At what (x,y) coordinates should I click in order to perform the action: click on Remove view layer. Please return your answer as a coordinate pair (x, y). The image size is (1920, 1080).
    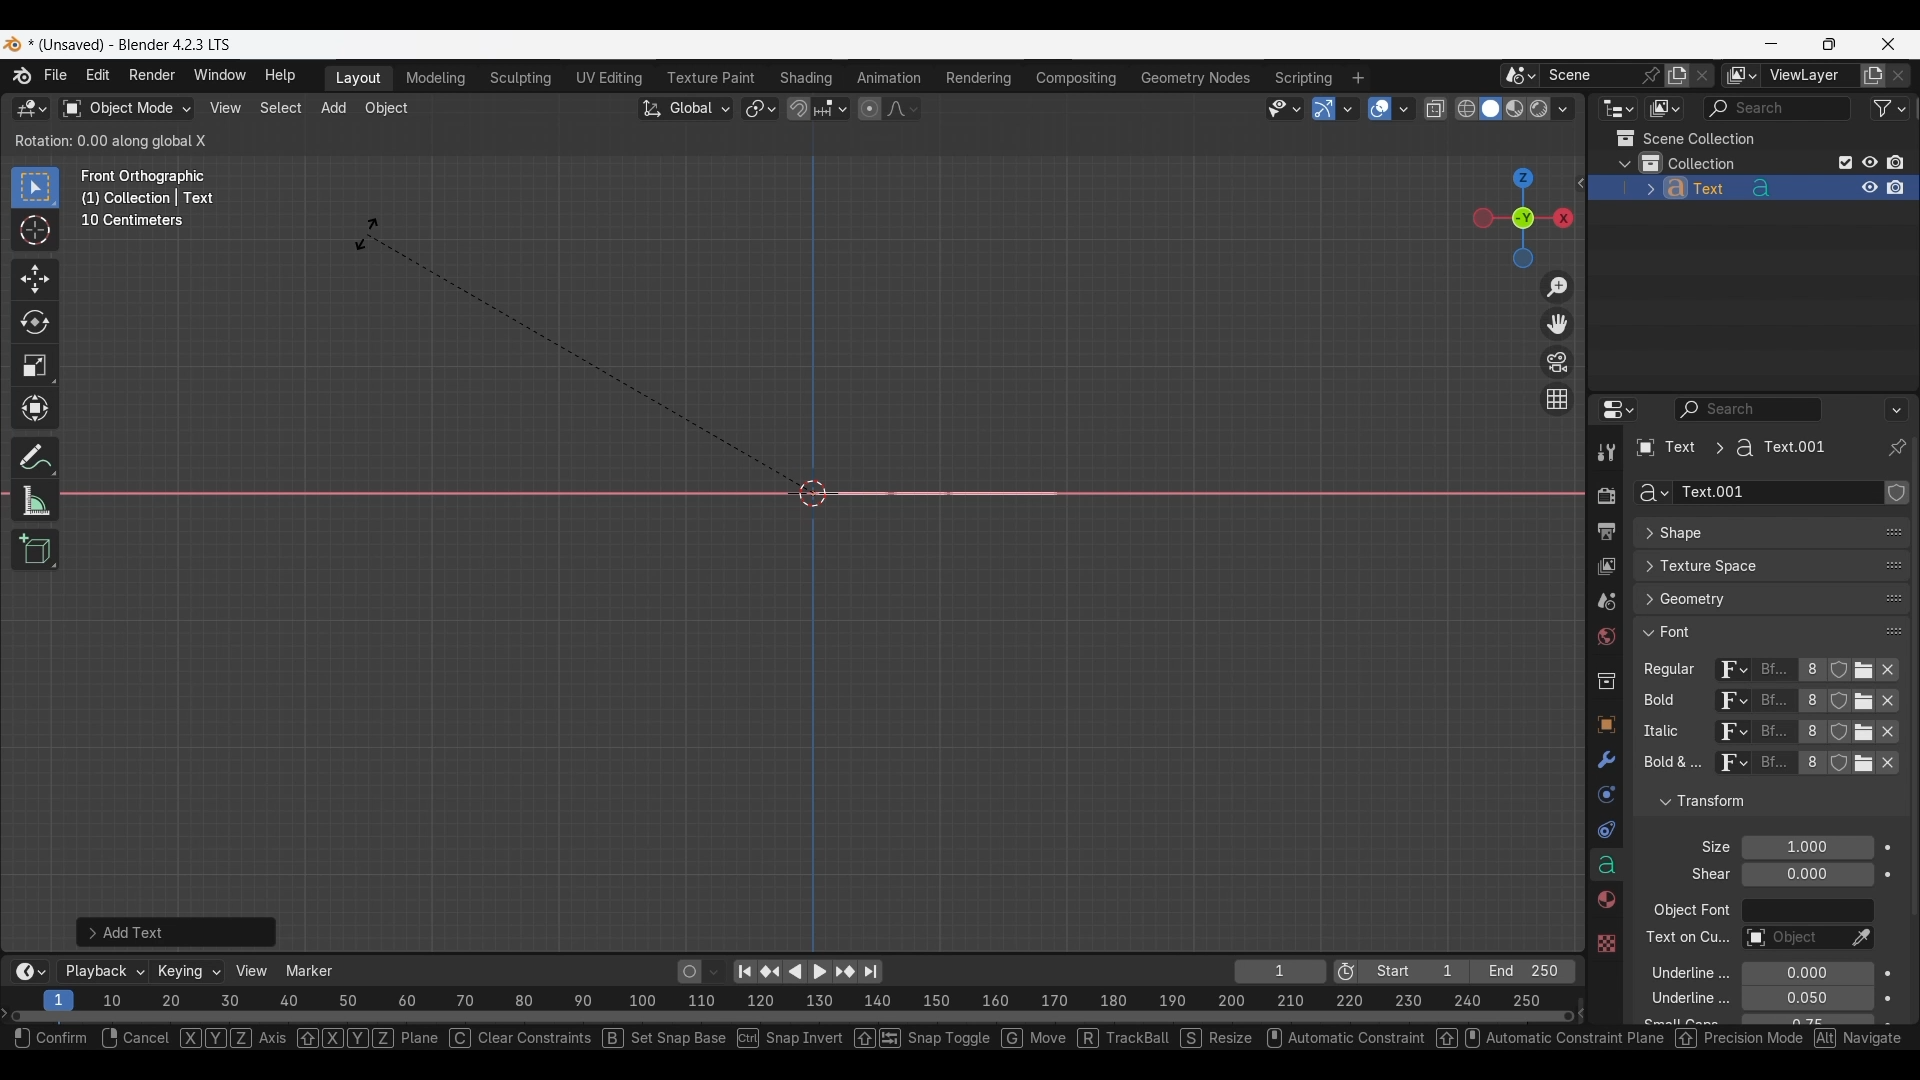
    Looking at the image, I should click on (1899, 75).